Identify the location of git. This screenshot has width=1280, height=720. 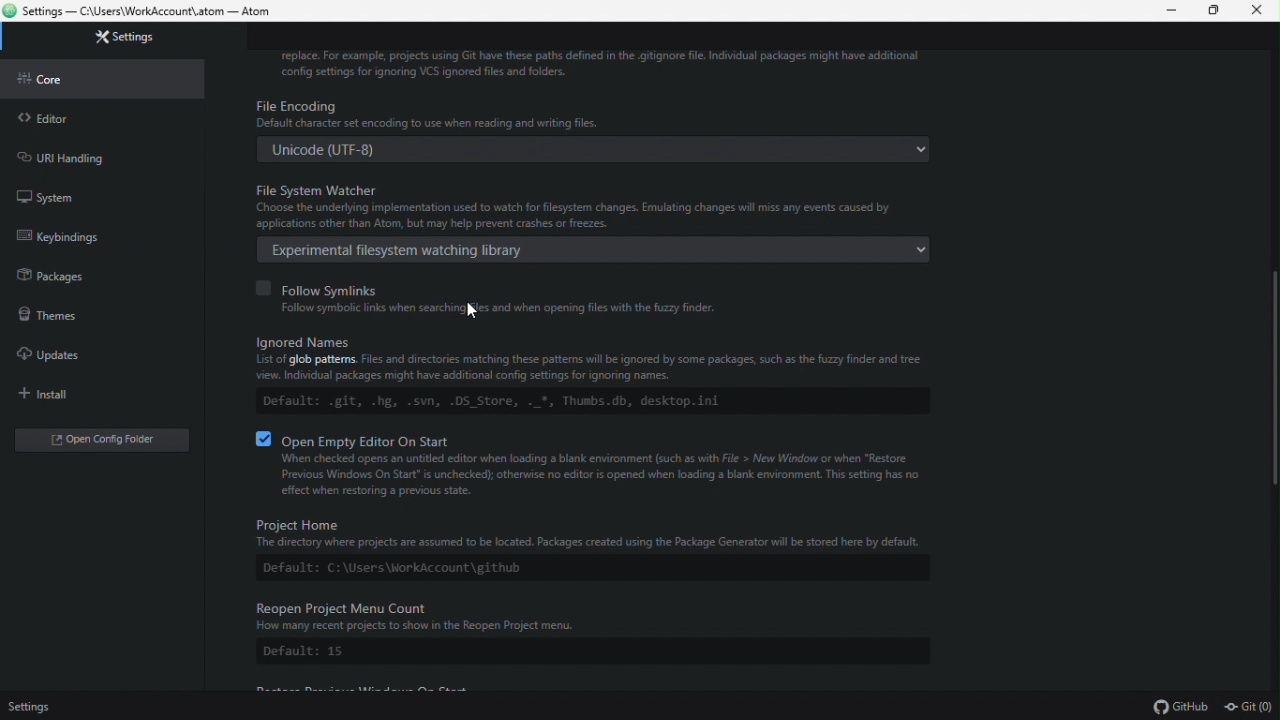
(1252, 707).